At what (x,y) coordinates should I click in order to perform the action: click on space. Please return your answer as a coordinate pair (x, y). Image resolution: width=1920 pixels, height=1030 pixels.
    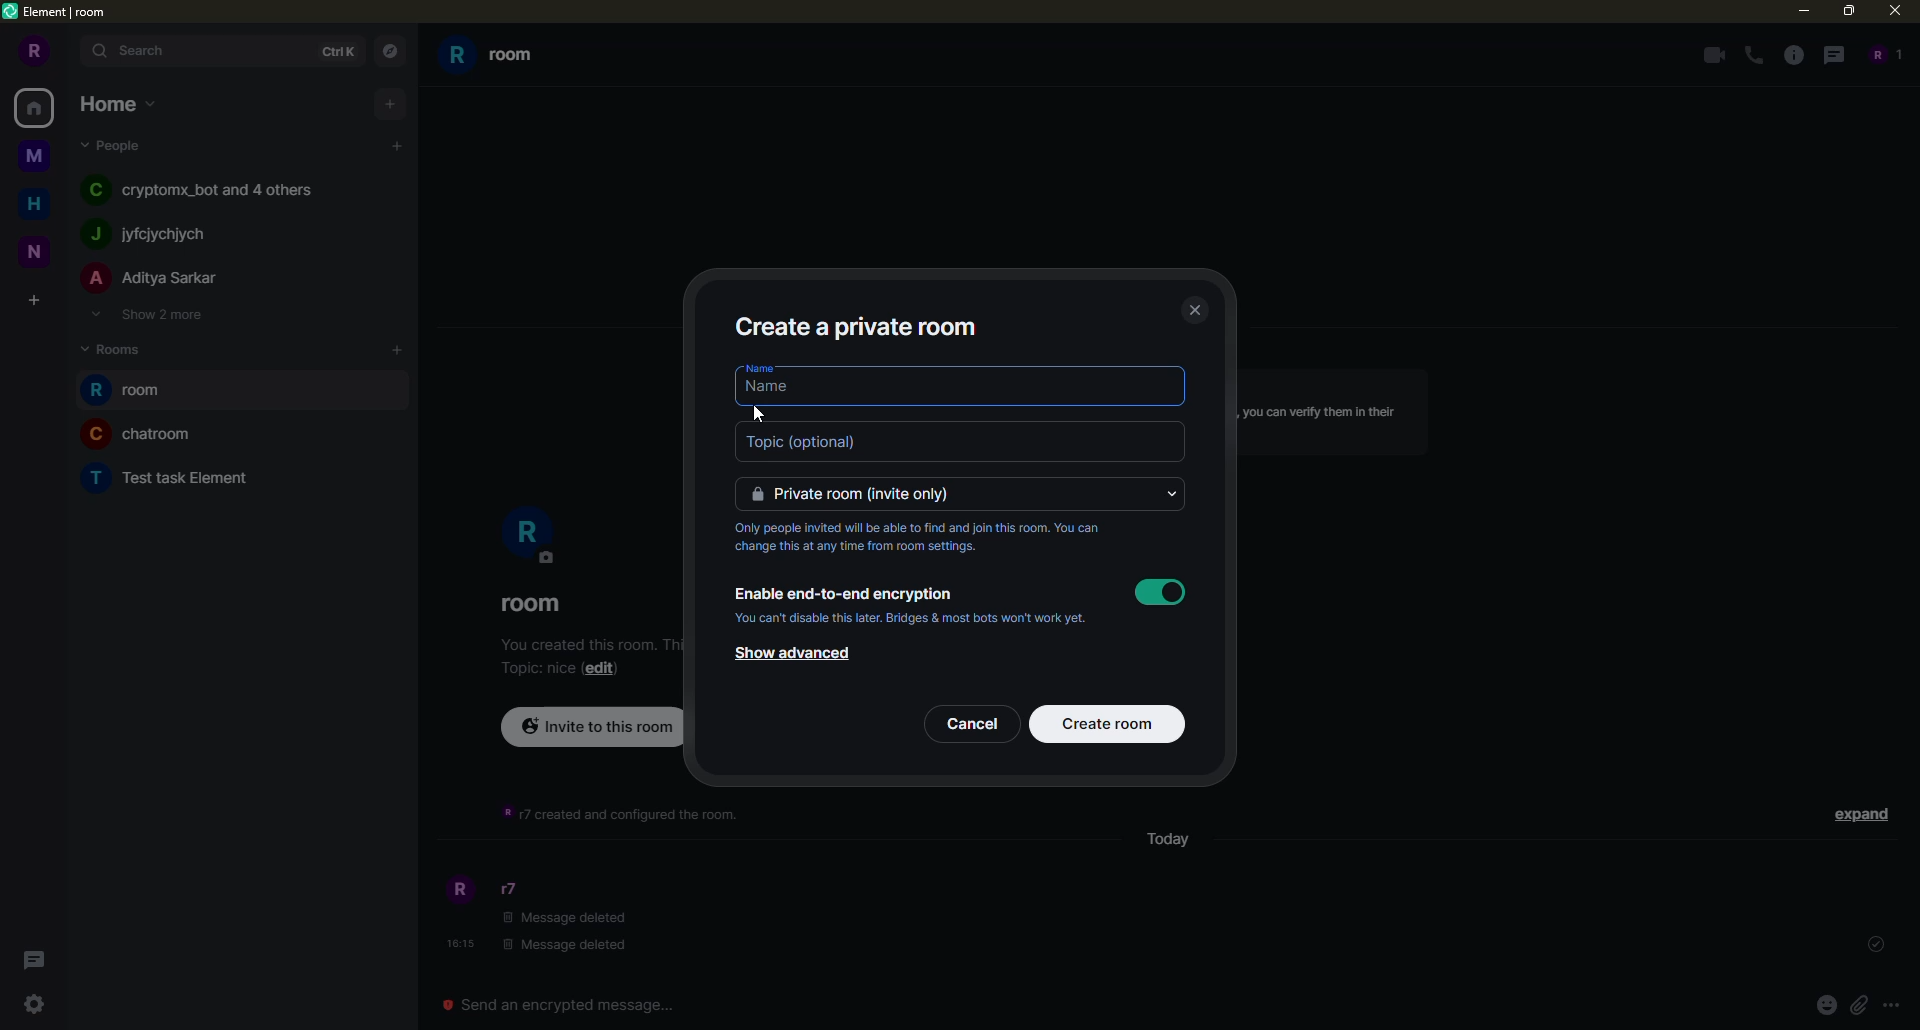
    Looking at the image, I should click on (37, 250).